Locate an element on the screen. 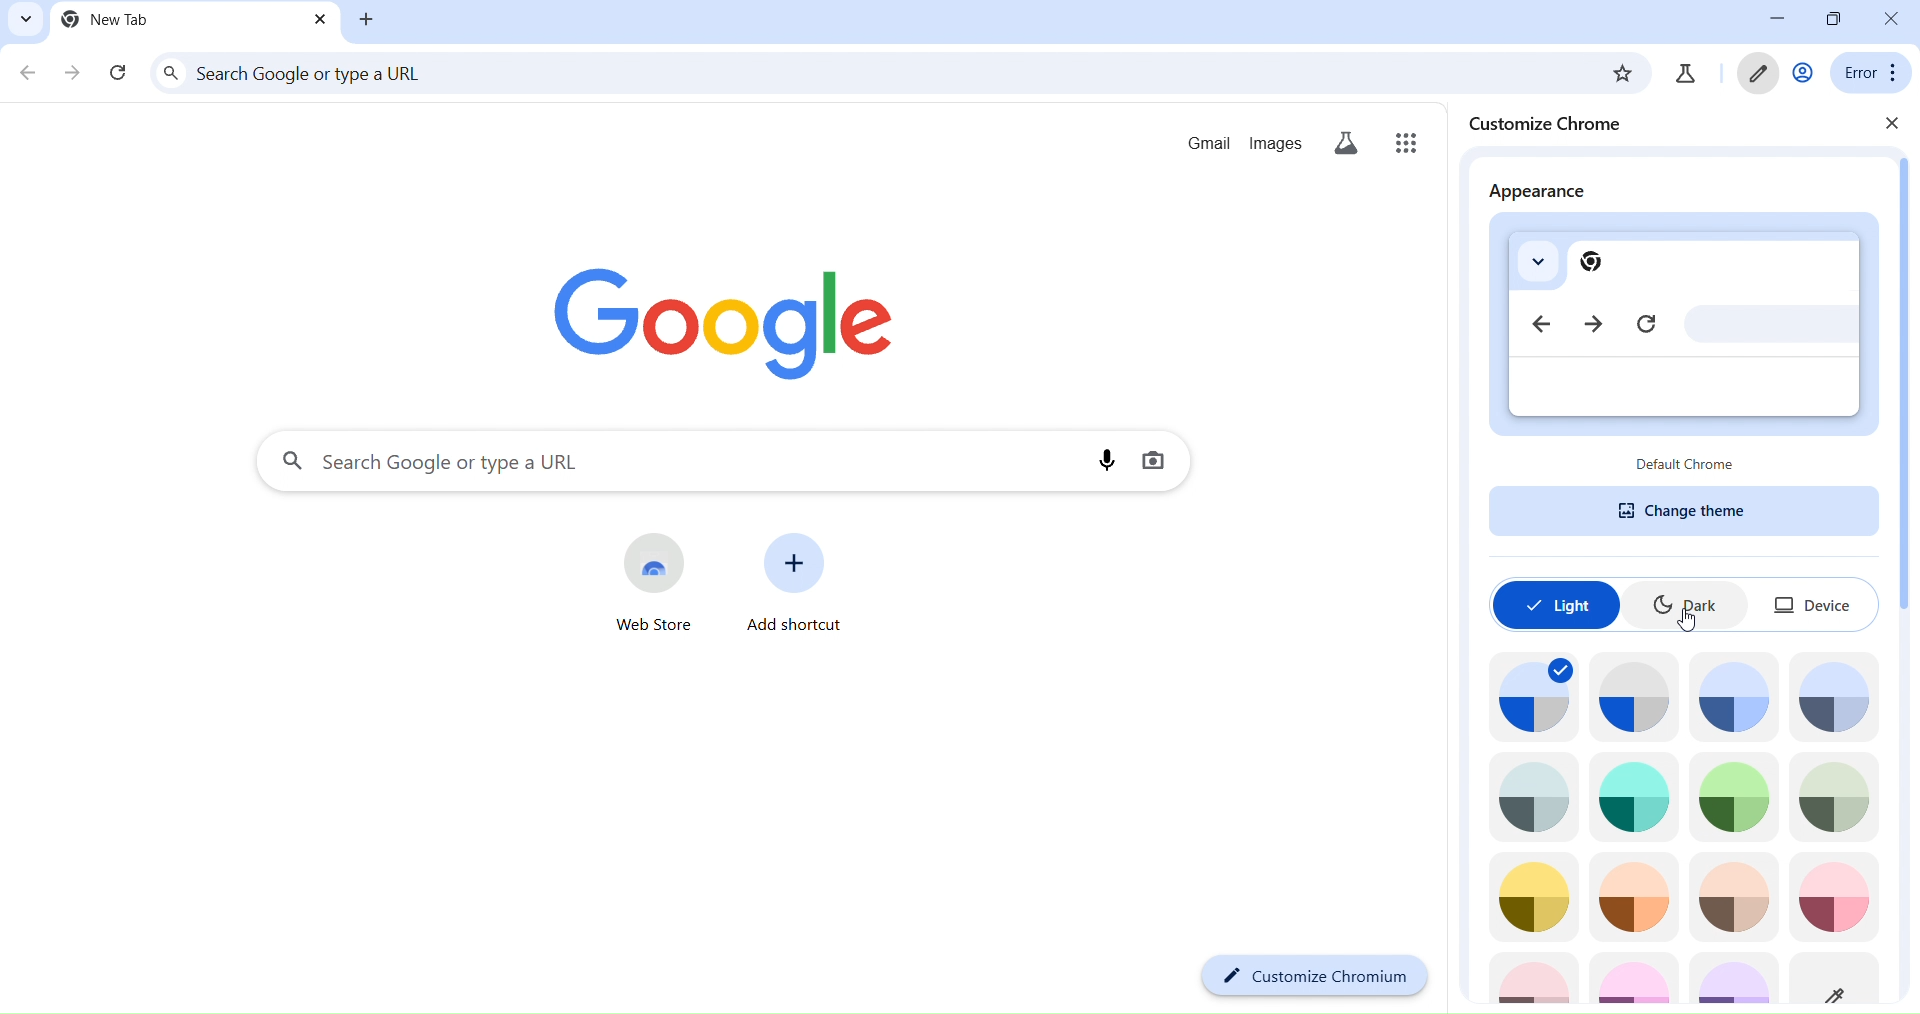 This screenshot has height=1014, width=1920. search labs is located at coordinates (1346, 140).